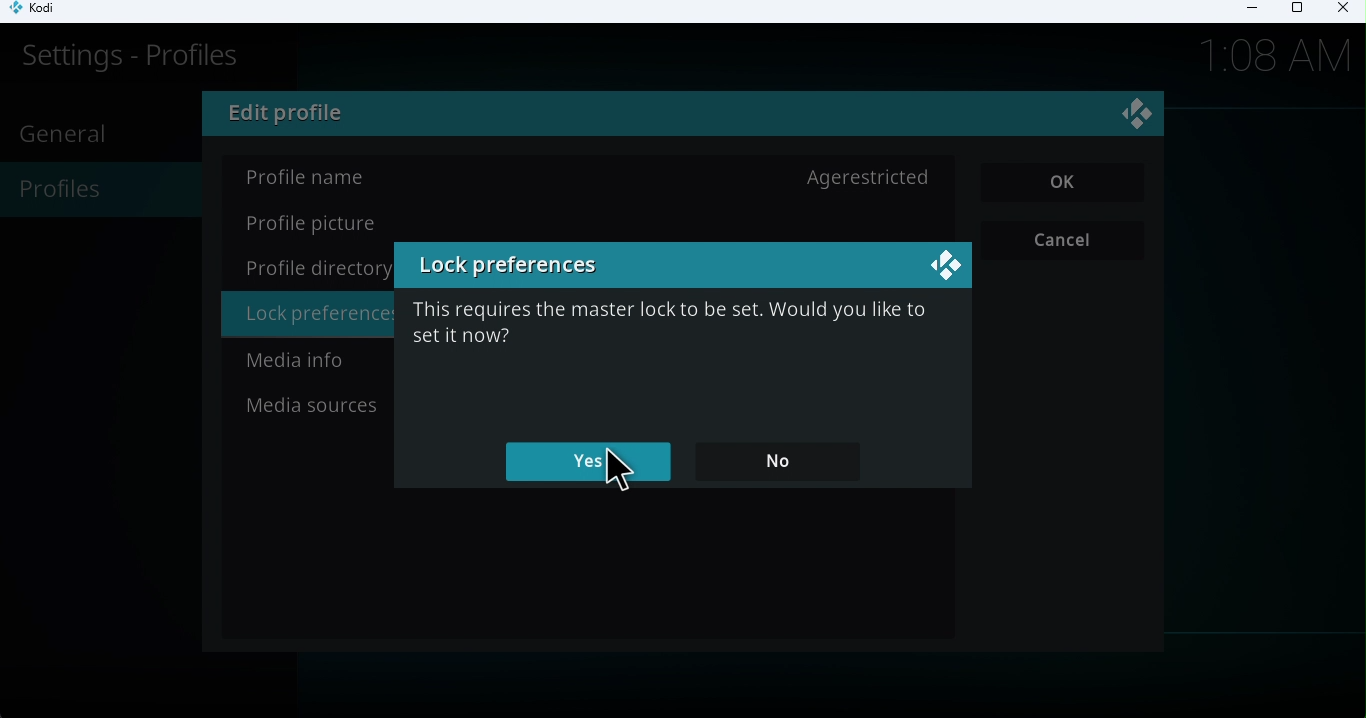 This screenshot has height=718, width=1366. I want to click on OK, so click(1064, 183).